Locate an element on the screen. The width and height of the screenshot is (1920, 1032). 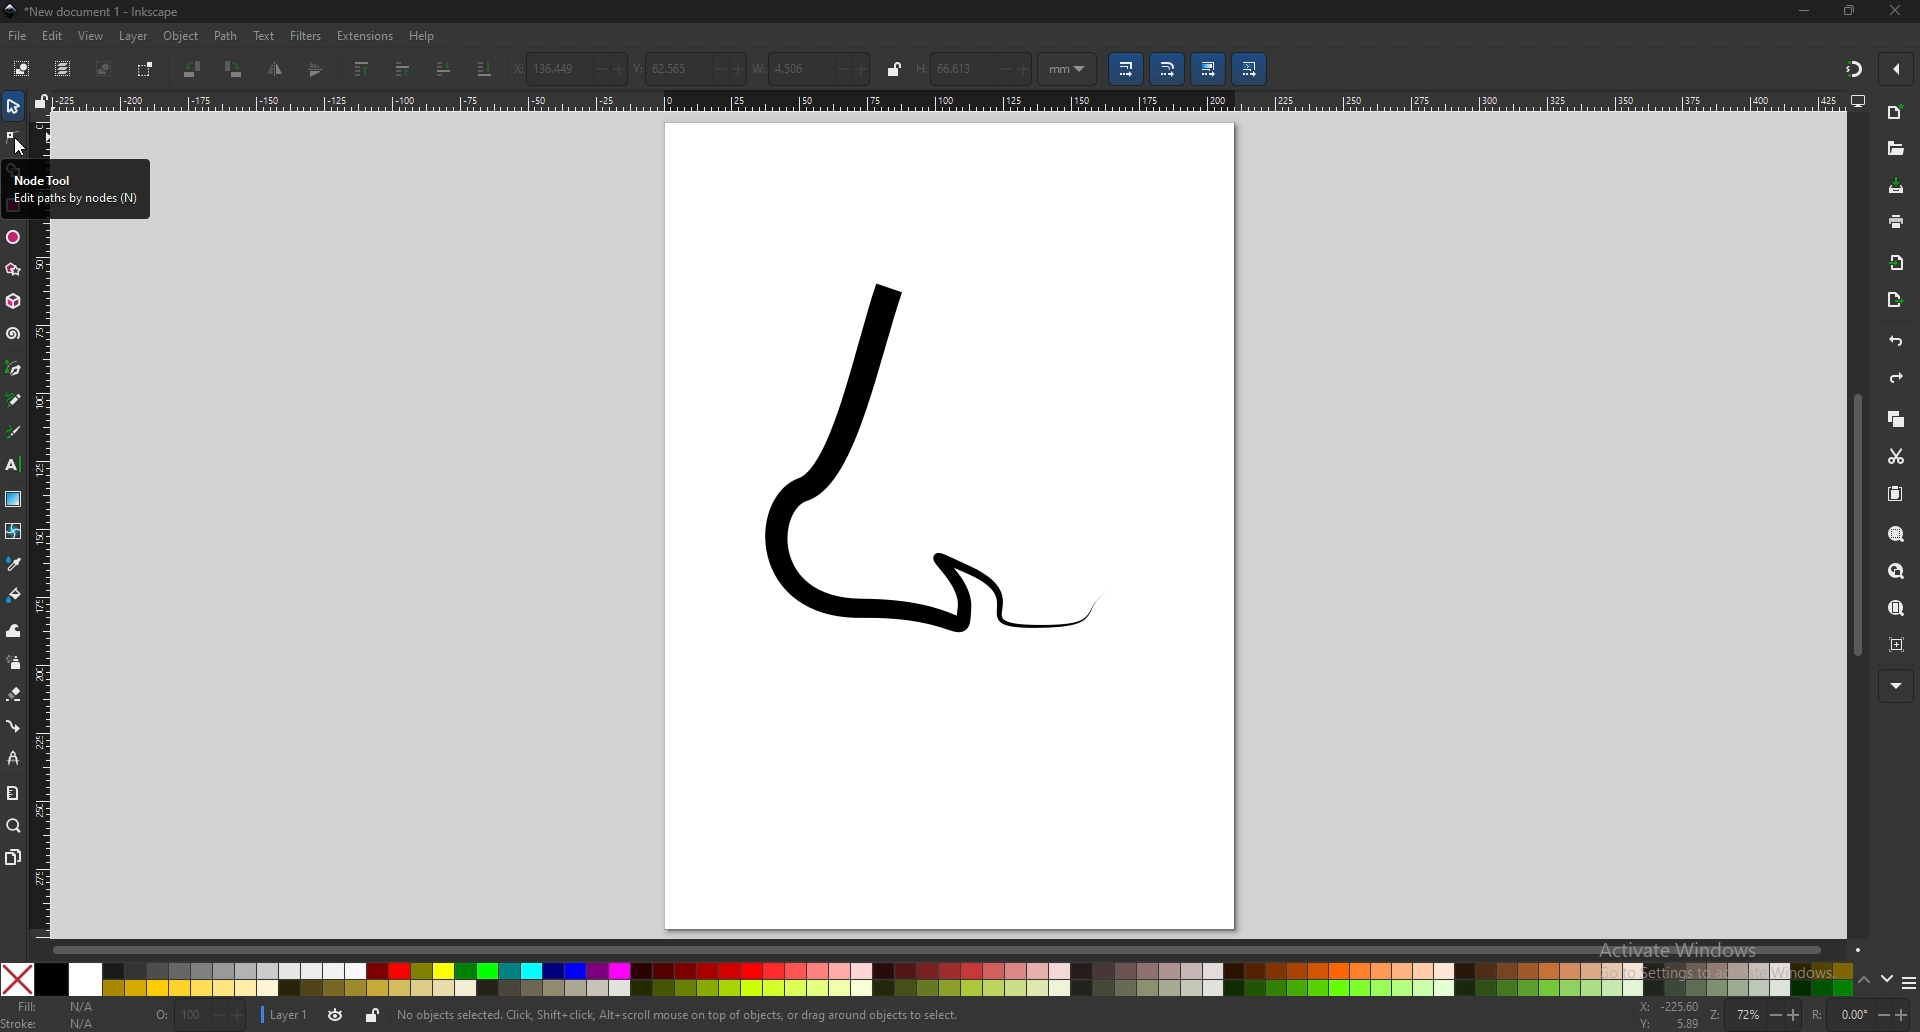
rotate 90 degree ccw is located at coordinates (194, 71).